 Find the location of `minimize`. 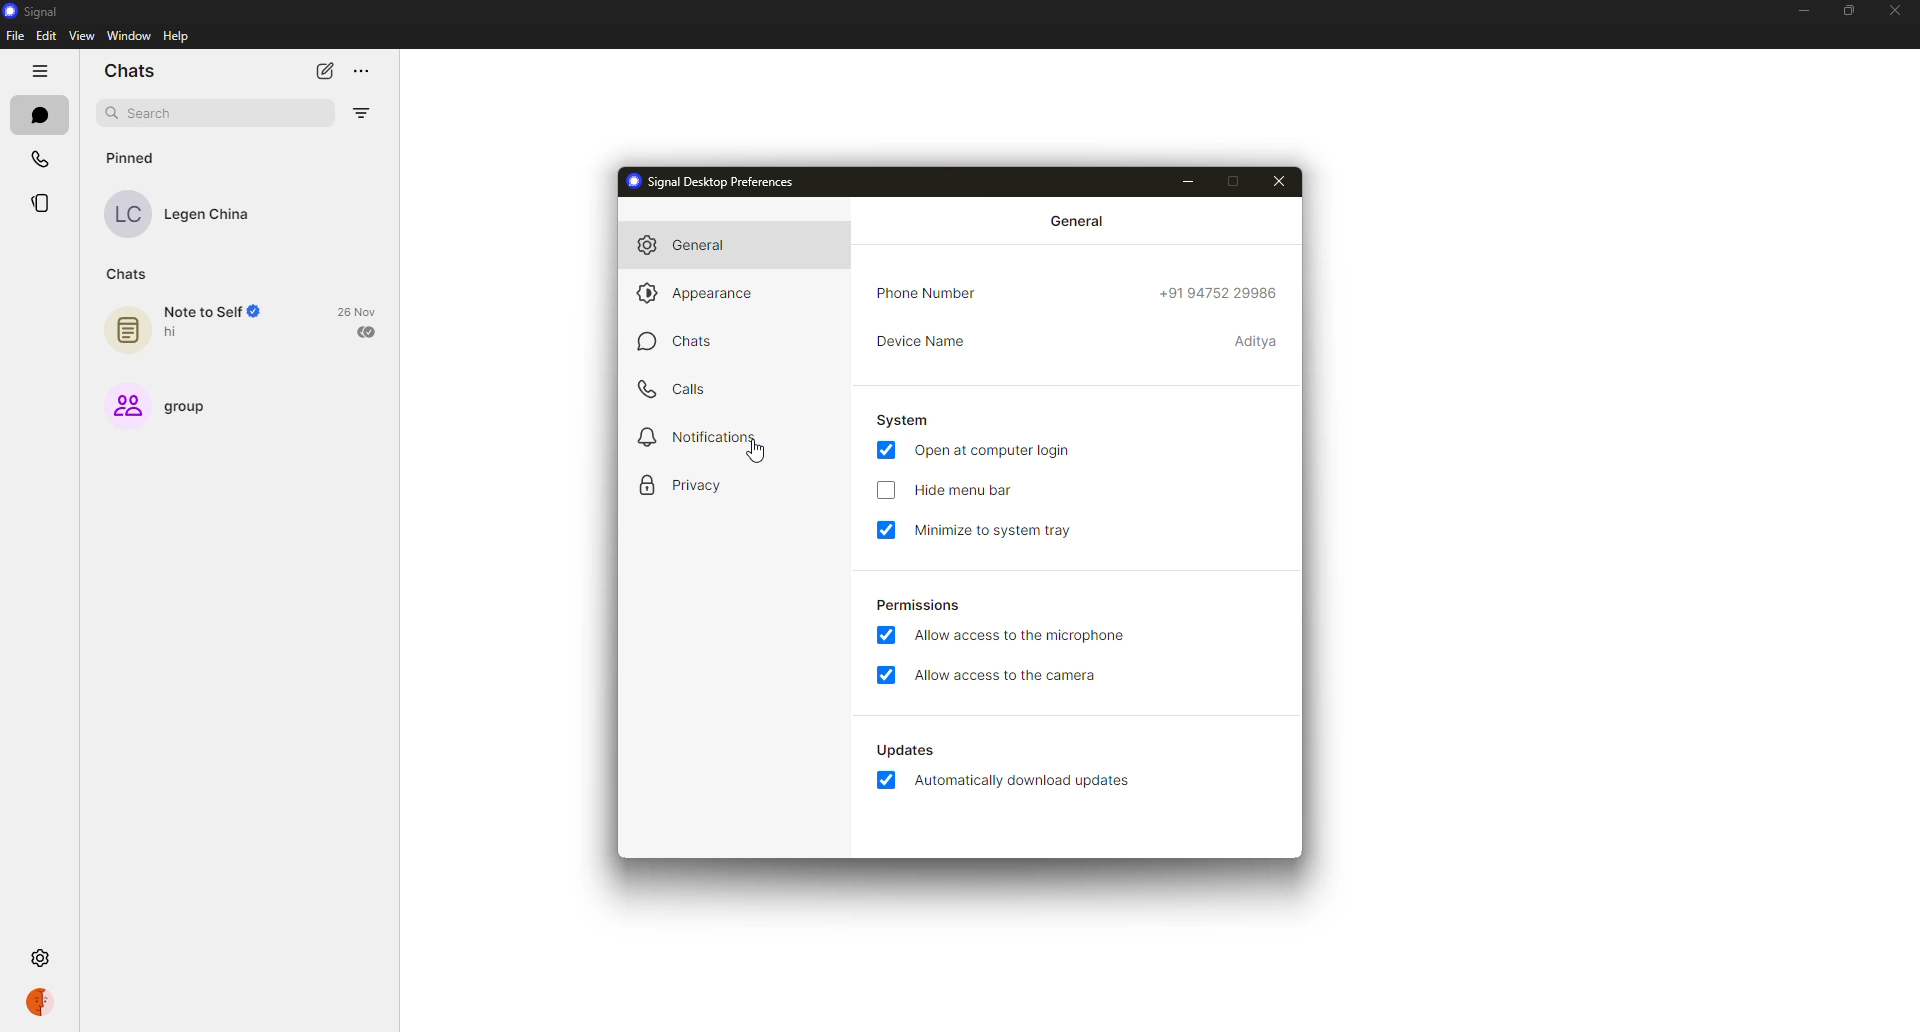

minimize is located at coordinates (1801, 12).